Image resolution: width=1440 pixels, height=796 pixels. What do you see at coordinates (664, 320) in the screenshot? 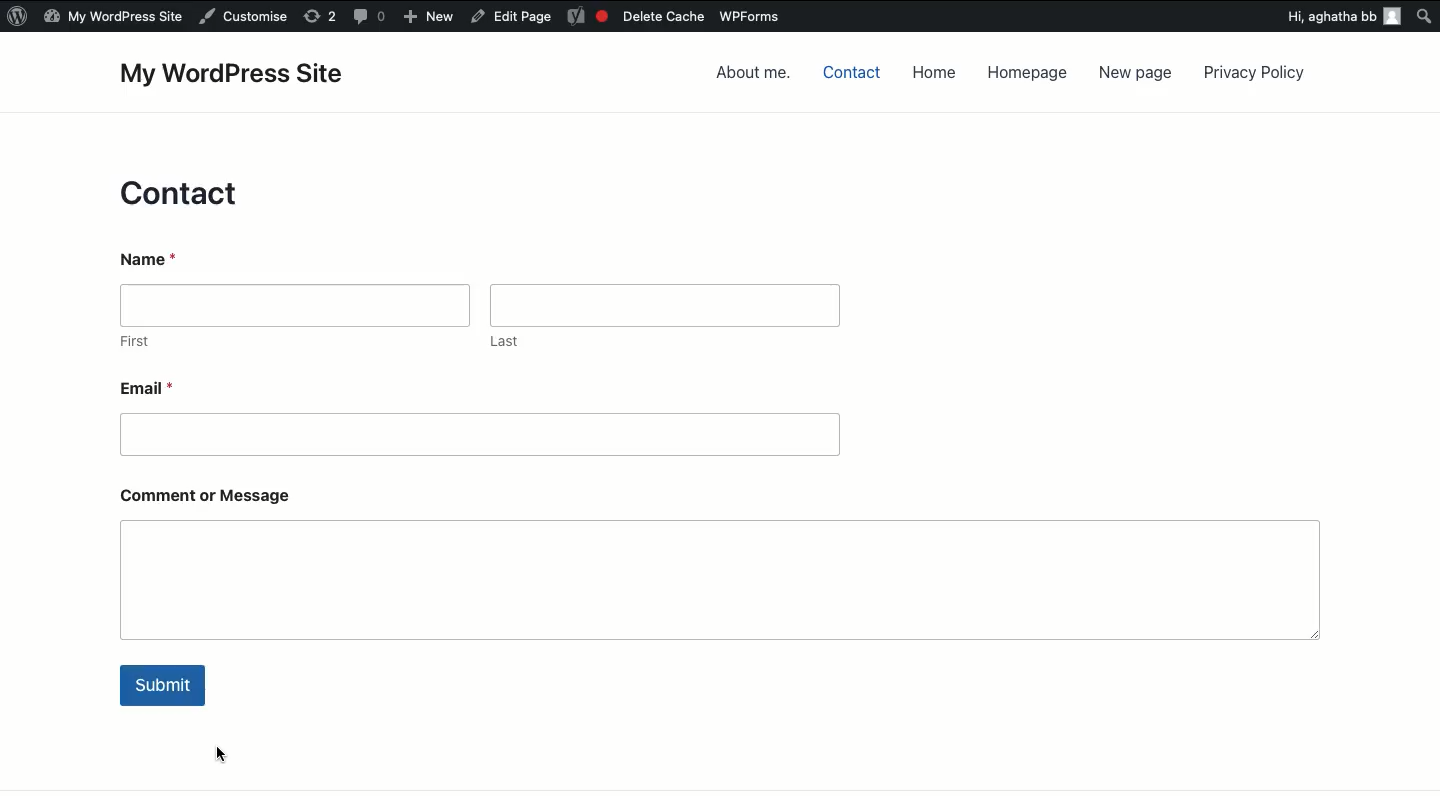
I see `Last` at bounding box center [664, 320].